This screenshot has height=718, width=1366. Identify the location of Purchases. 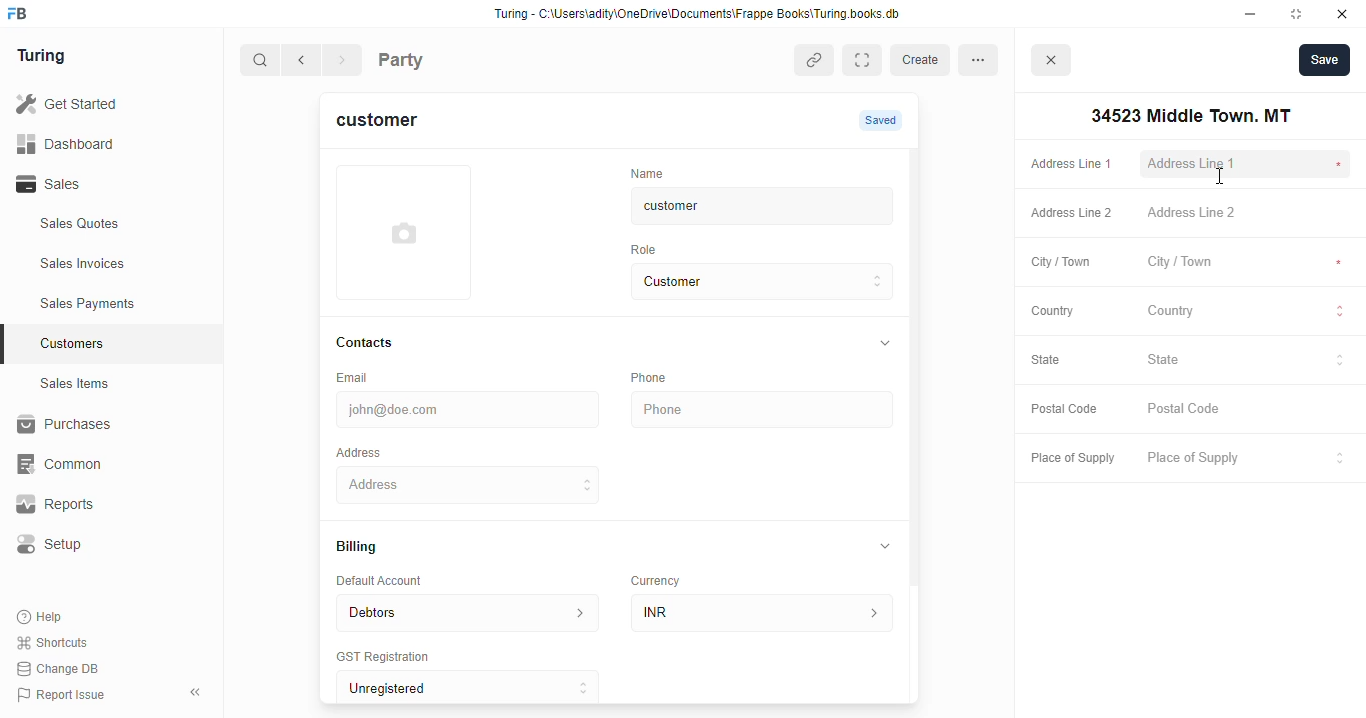
(100, 427).